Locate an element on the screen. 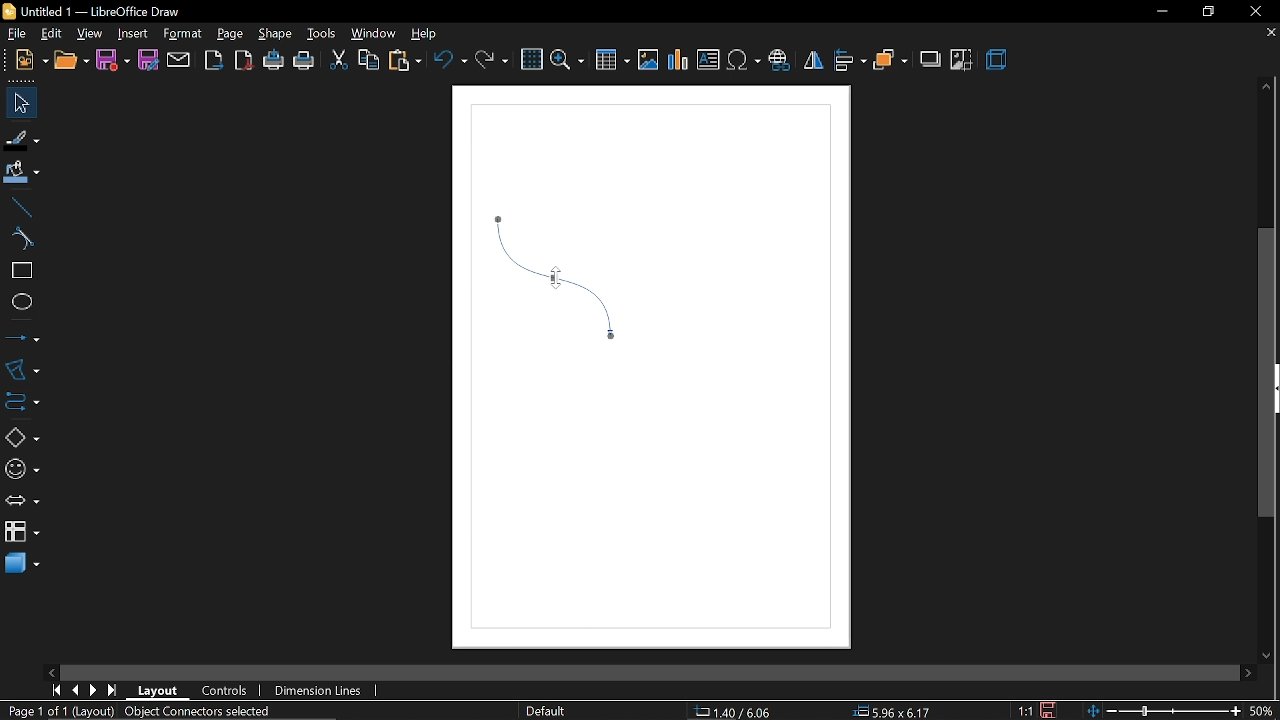 The width and height of the screenshot is (1280, 720). previous page is located at coordinates (74, 691).